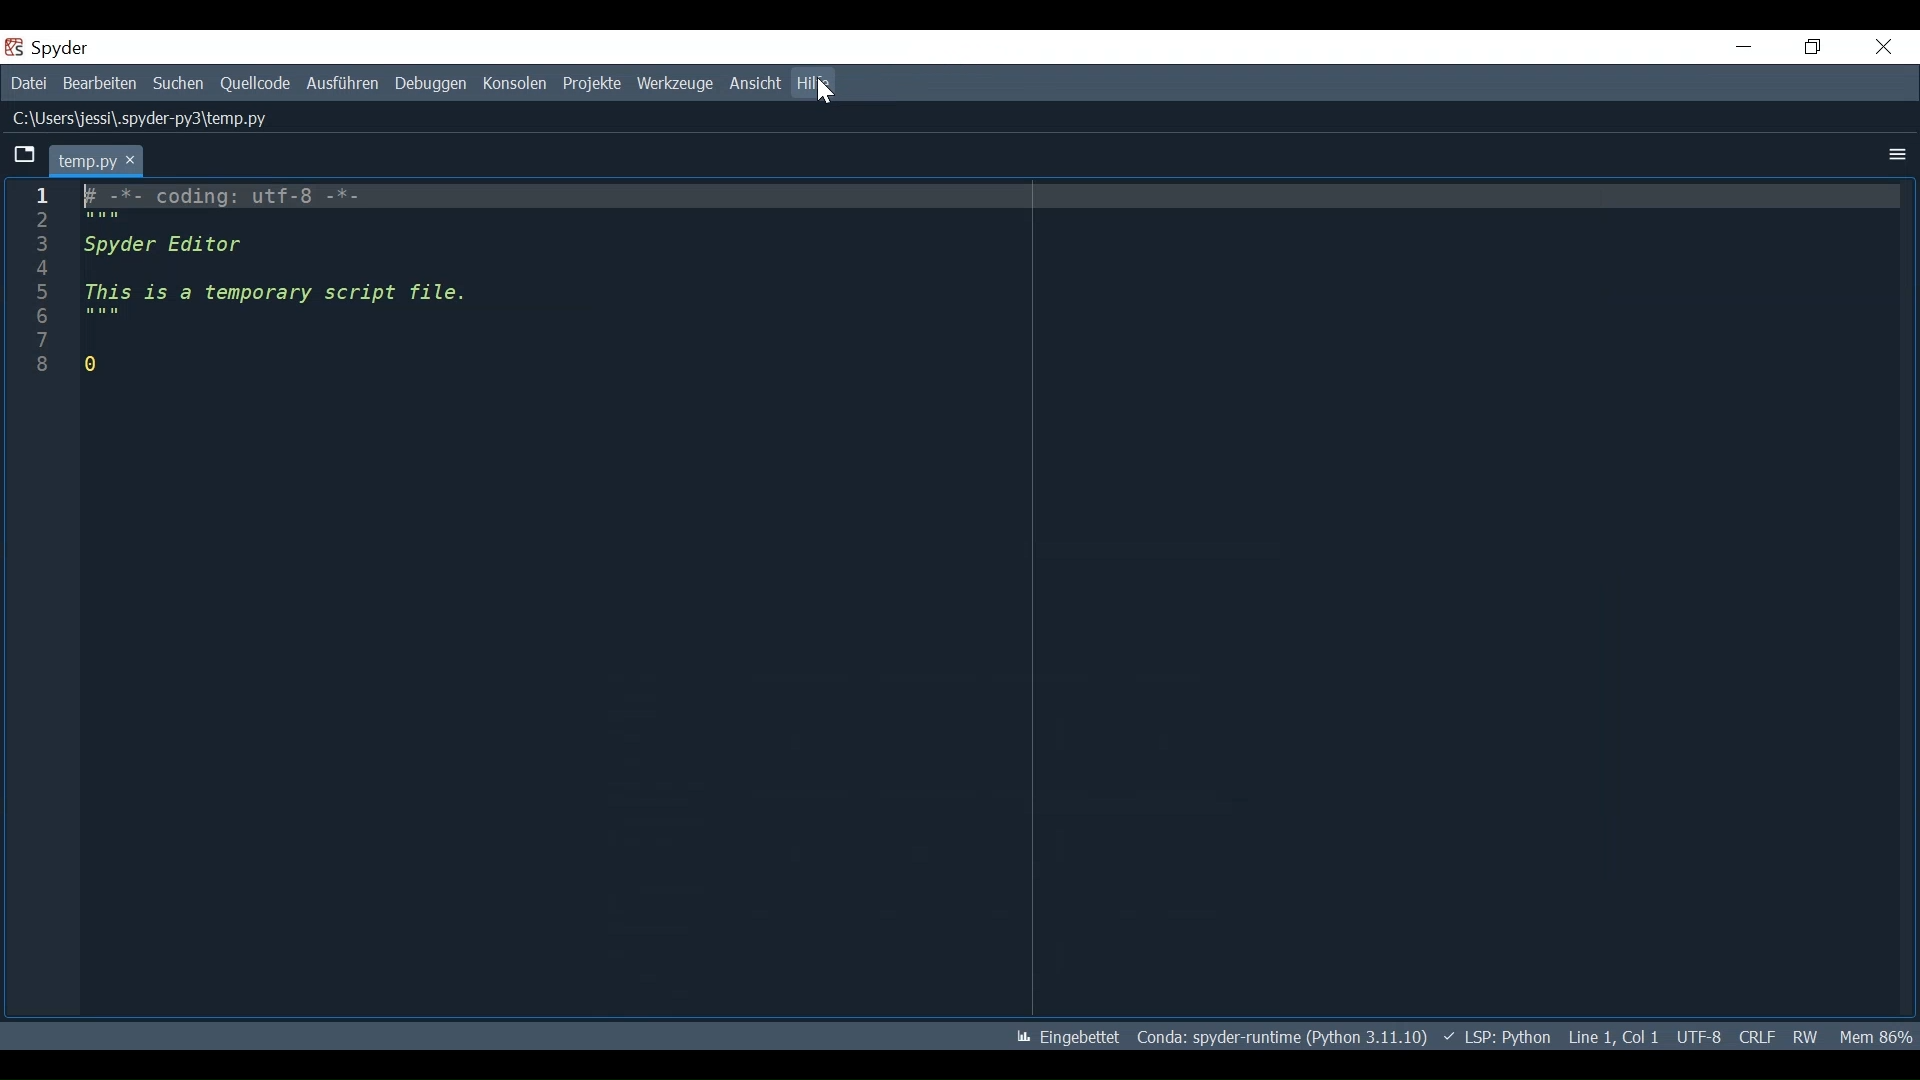 This screenshot has width=1920, height=1080. Describe the element at coordinates (1283, 1036) in the screenshot. I see `Conda Environment Indicator` at that location.